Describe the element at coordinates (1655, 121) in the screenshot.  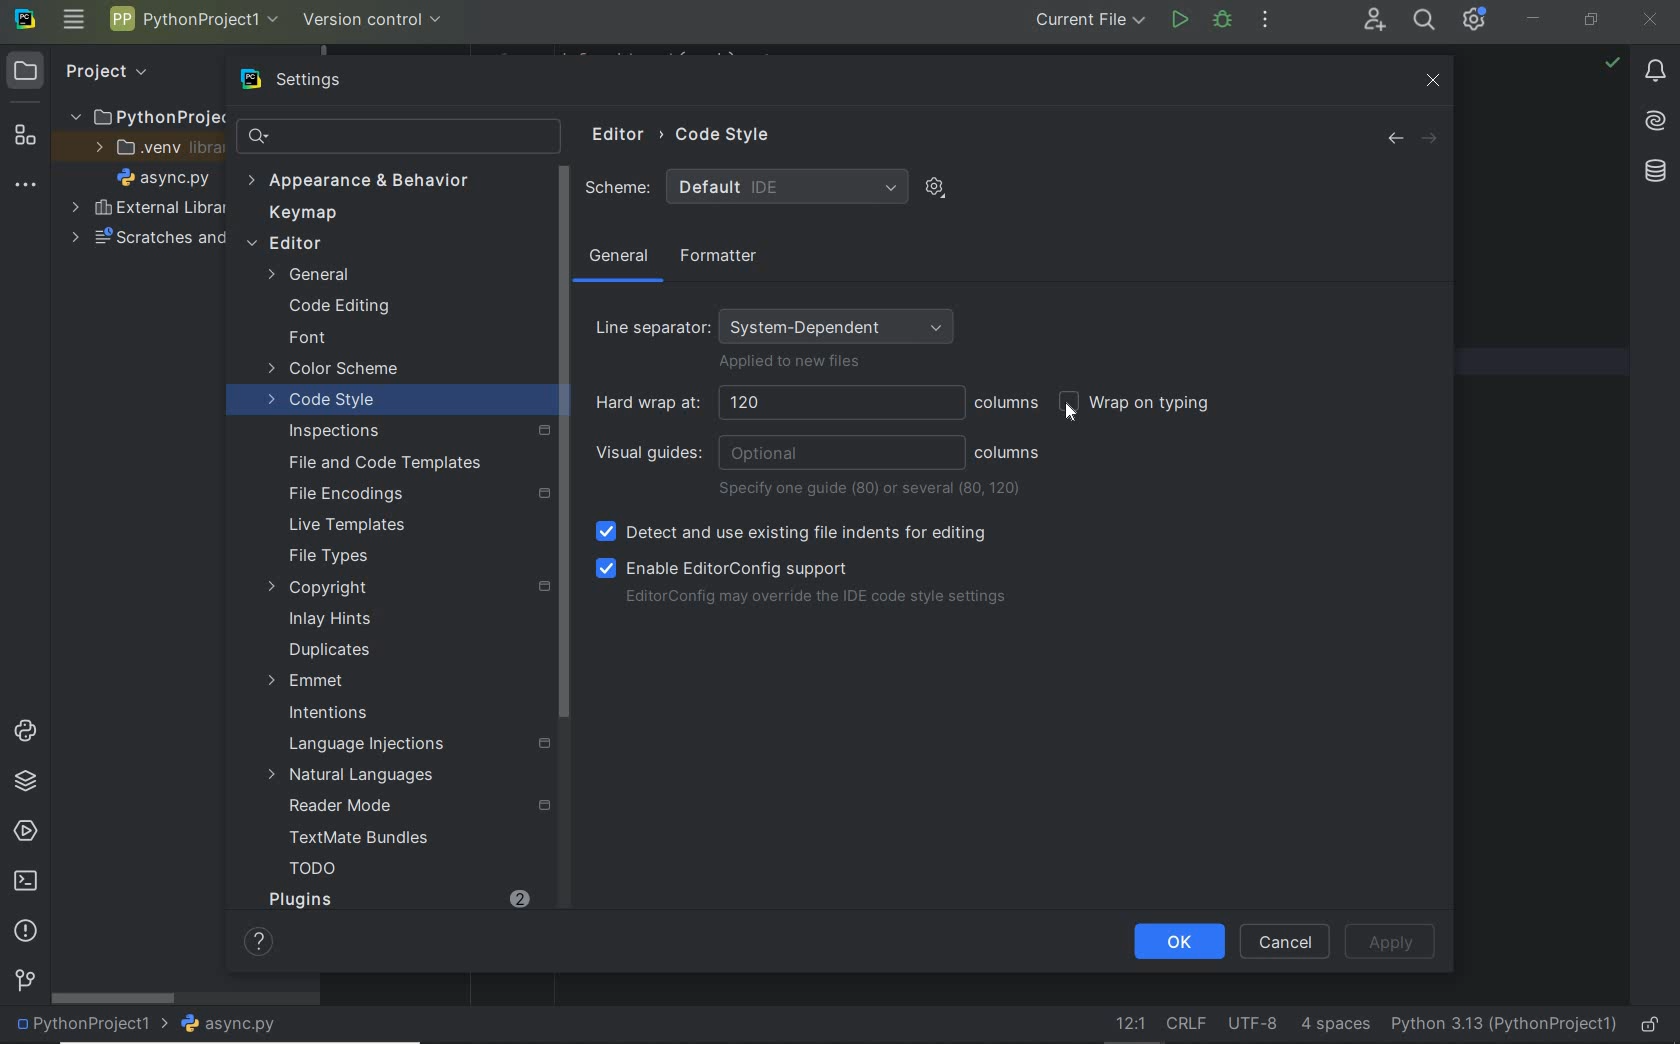
I see `AI Assistant` at that location.